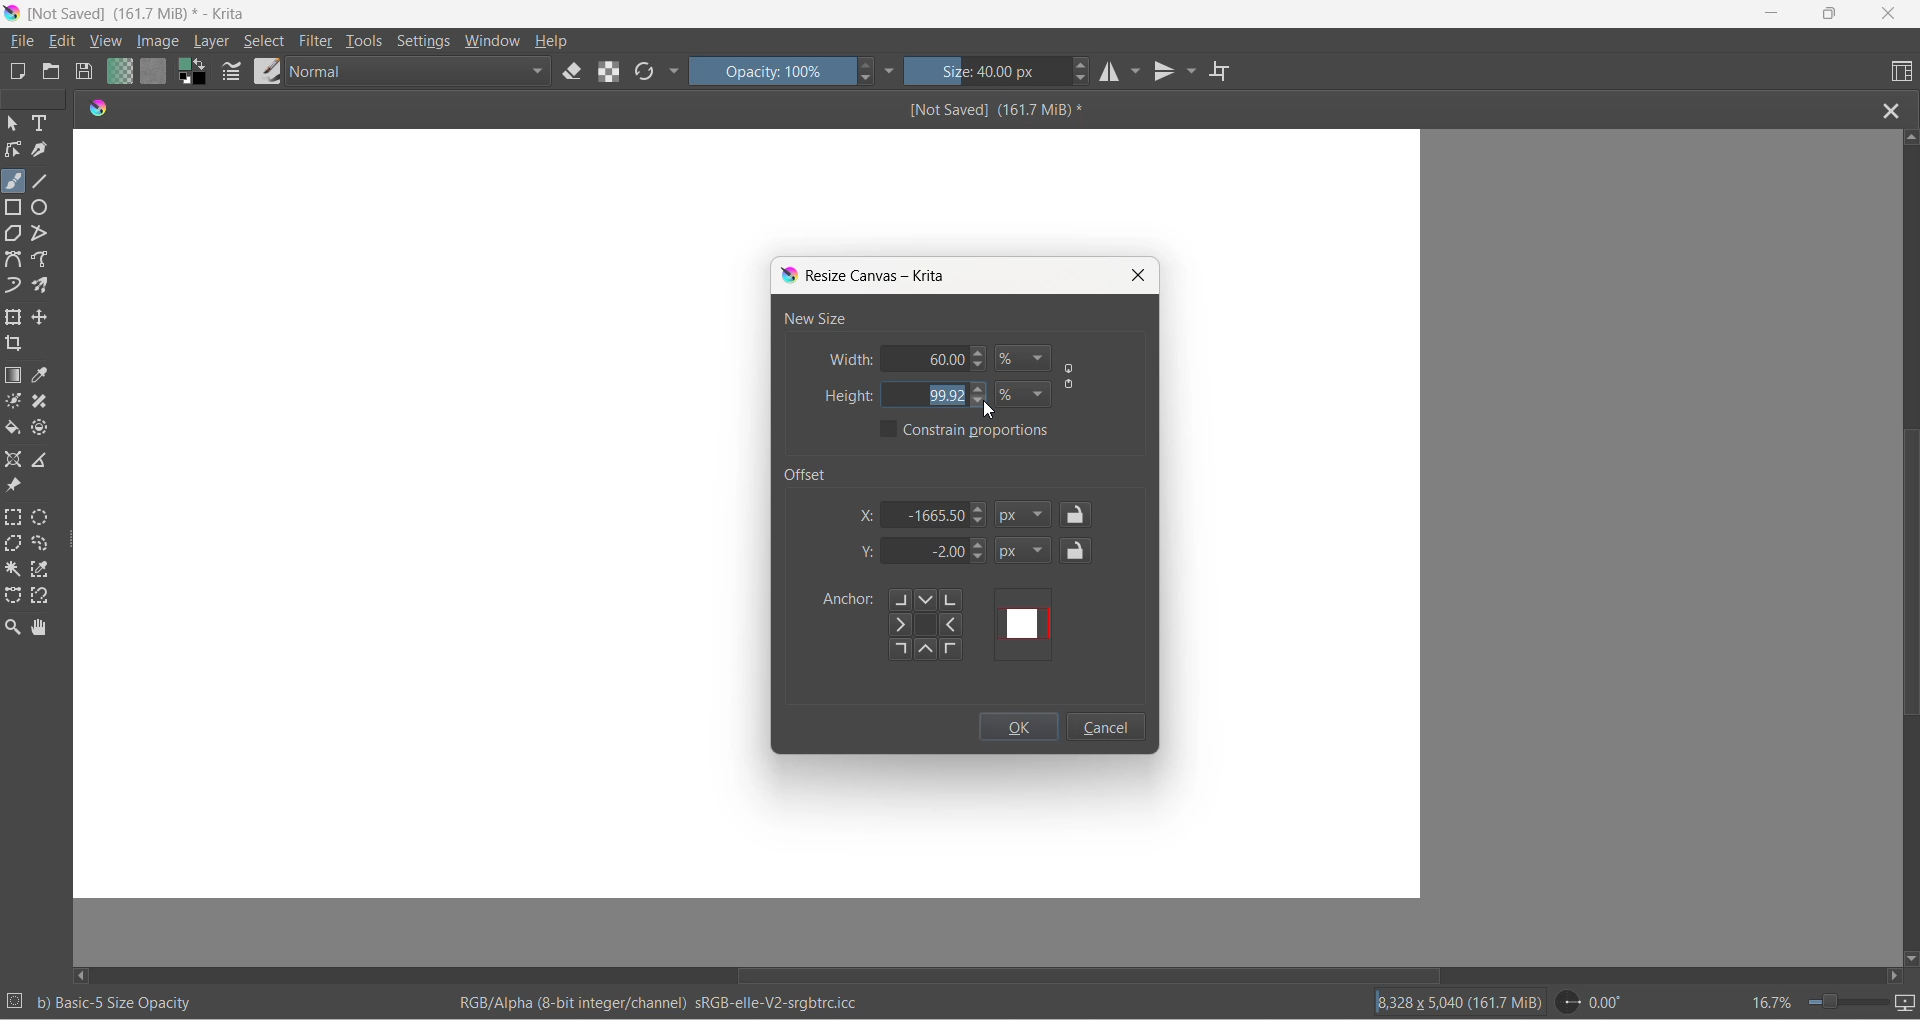 This screenshot has height=1020, width=1920. What do you see at coordinates (1105, 729) in the screenshot?
I see `cancel` at bounding box center [1105, 729].